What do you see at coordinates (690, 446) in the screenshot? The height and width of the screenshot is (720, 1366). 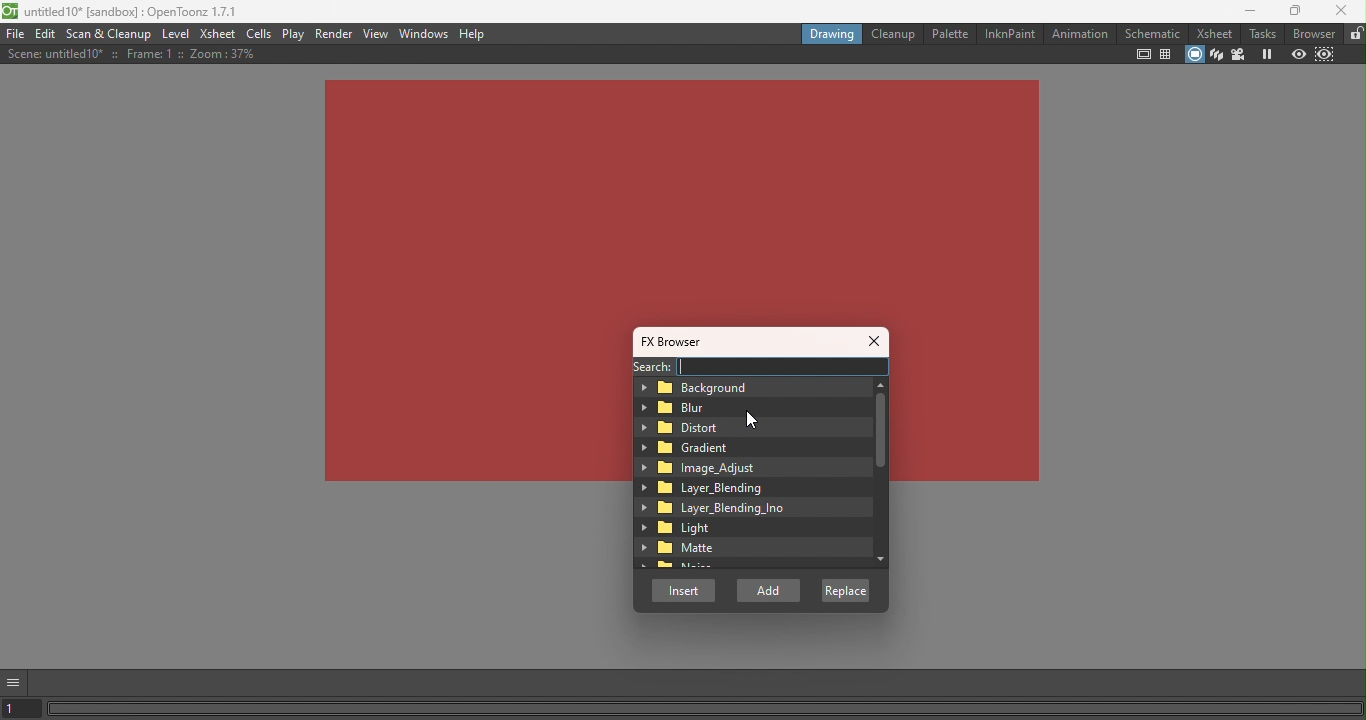 I see `Gradient` at bounding box center [690, 446].